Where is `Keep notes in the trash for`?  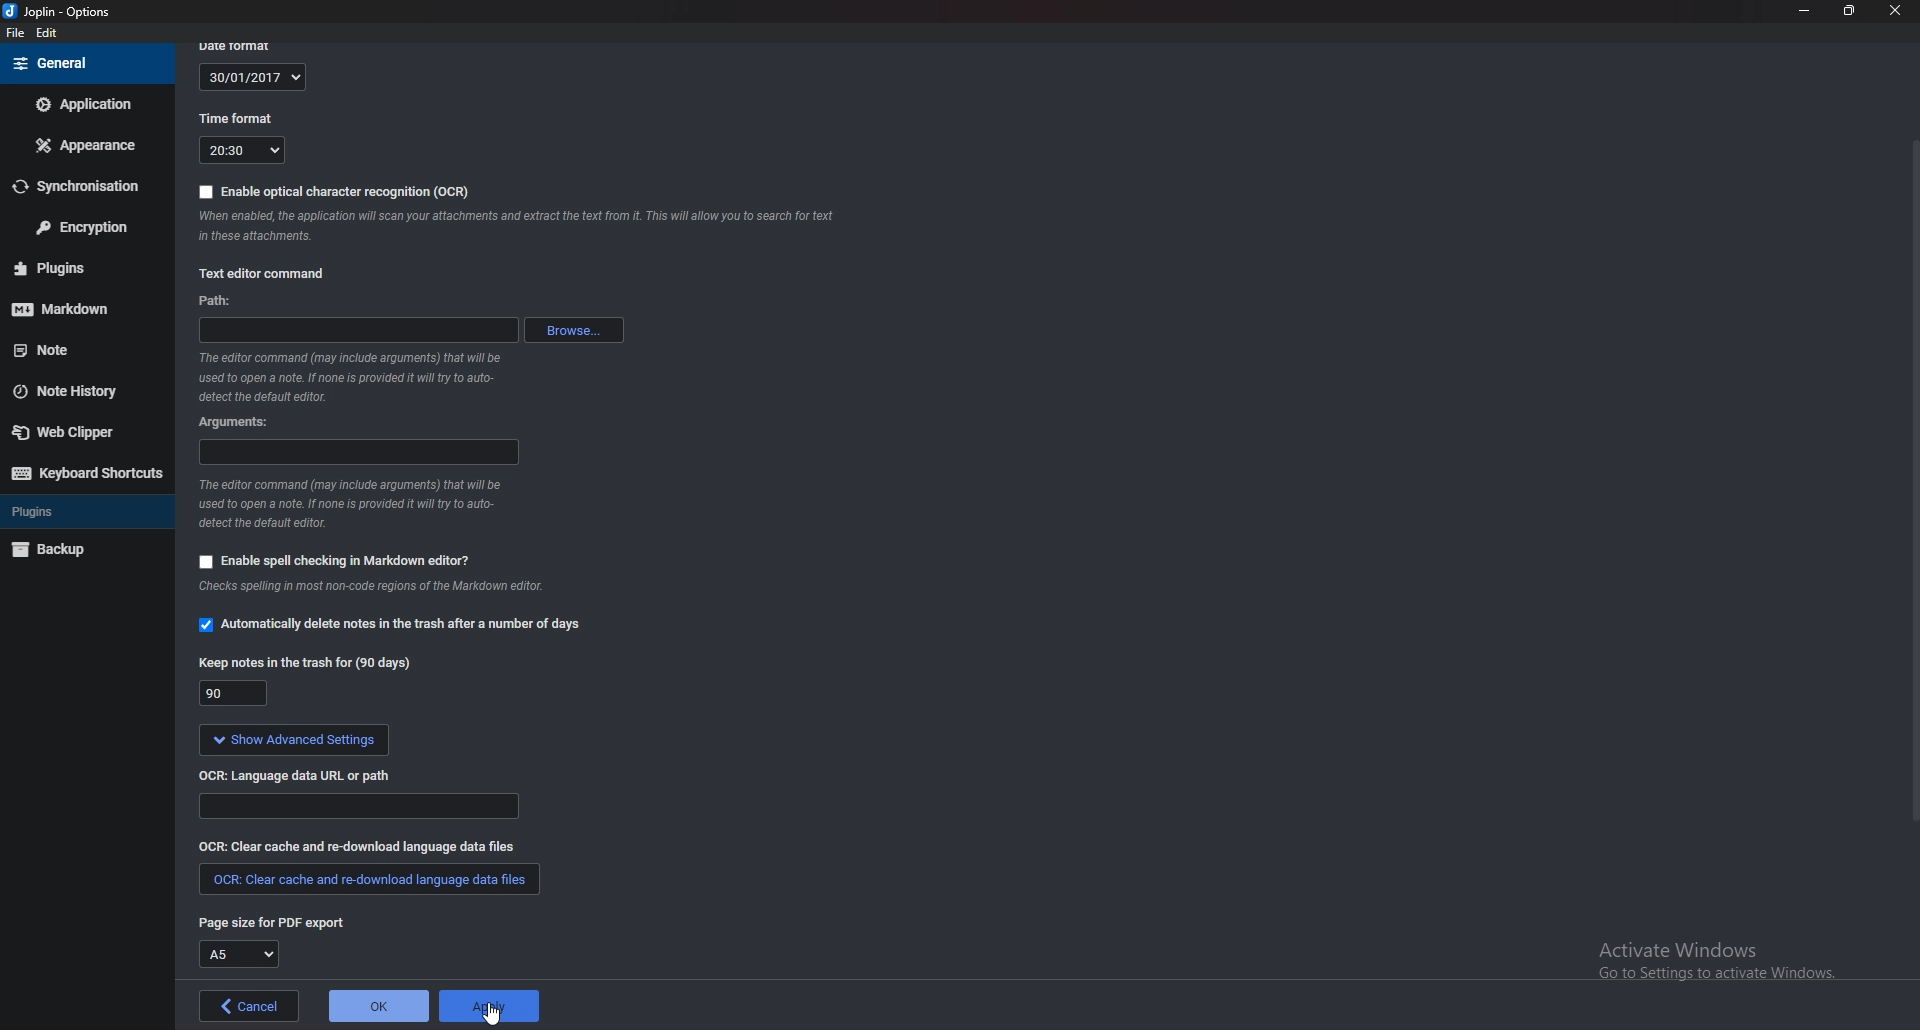
Keep notes in the trash for is located at coordinates (305, 666).